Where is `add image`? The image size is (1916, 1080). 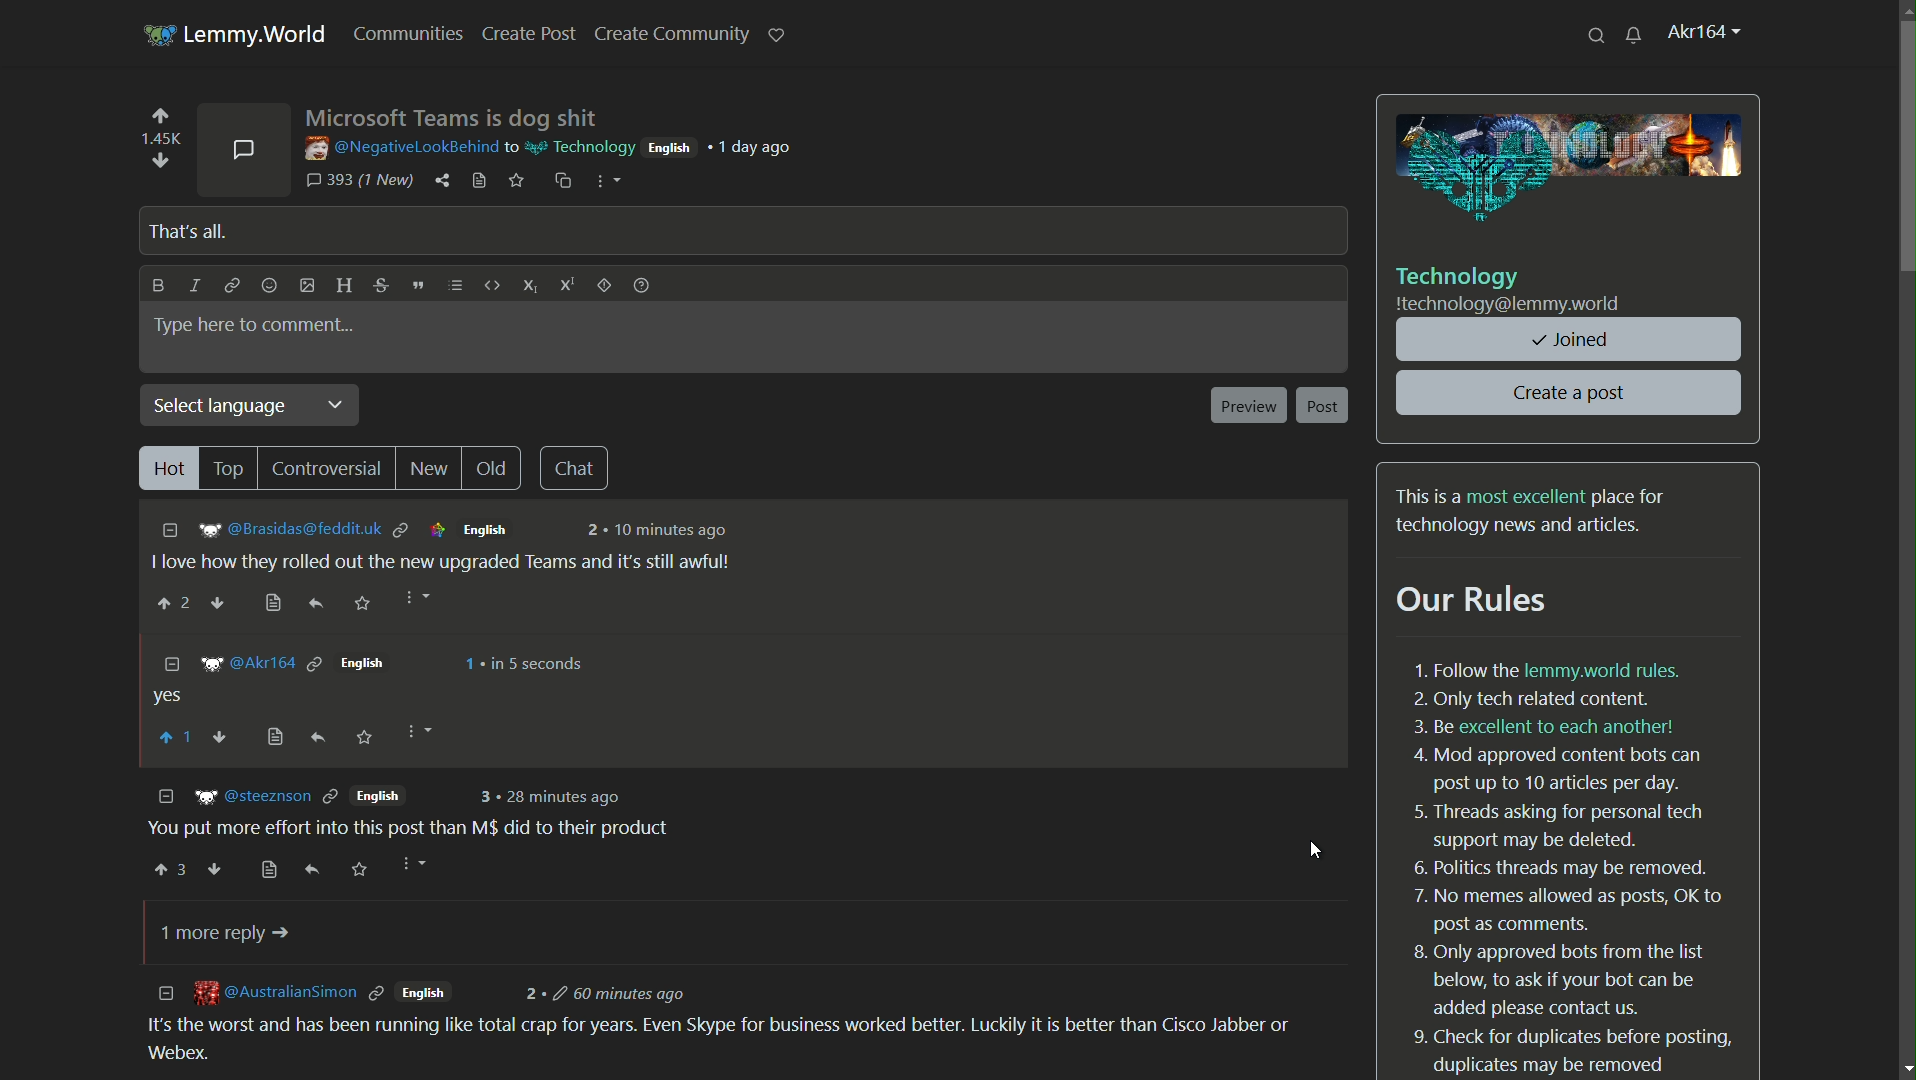
add image is located at coordinates (307, 285).